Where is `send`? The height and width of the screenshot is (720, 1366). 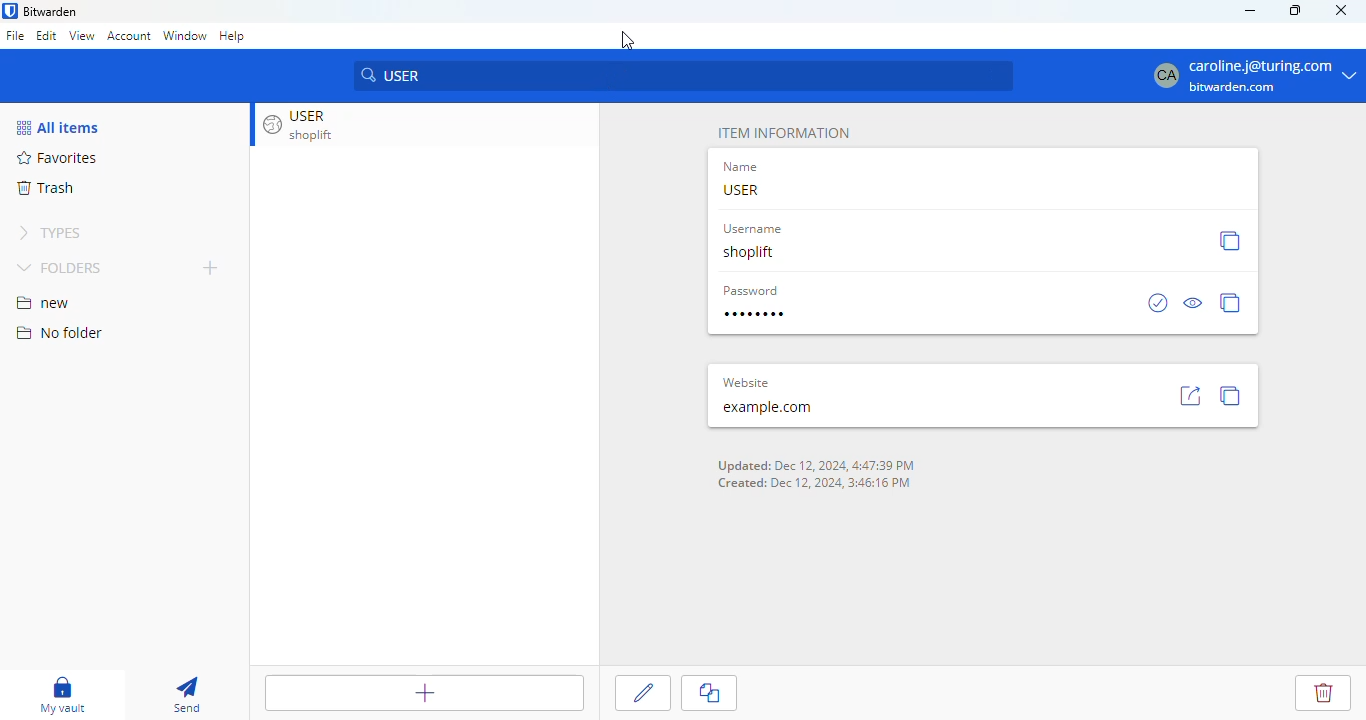
send is located at coordinates (189, 696).